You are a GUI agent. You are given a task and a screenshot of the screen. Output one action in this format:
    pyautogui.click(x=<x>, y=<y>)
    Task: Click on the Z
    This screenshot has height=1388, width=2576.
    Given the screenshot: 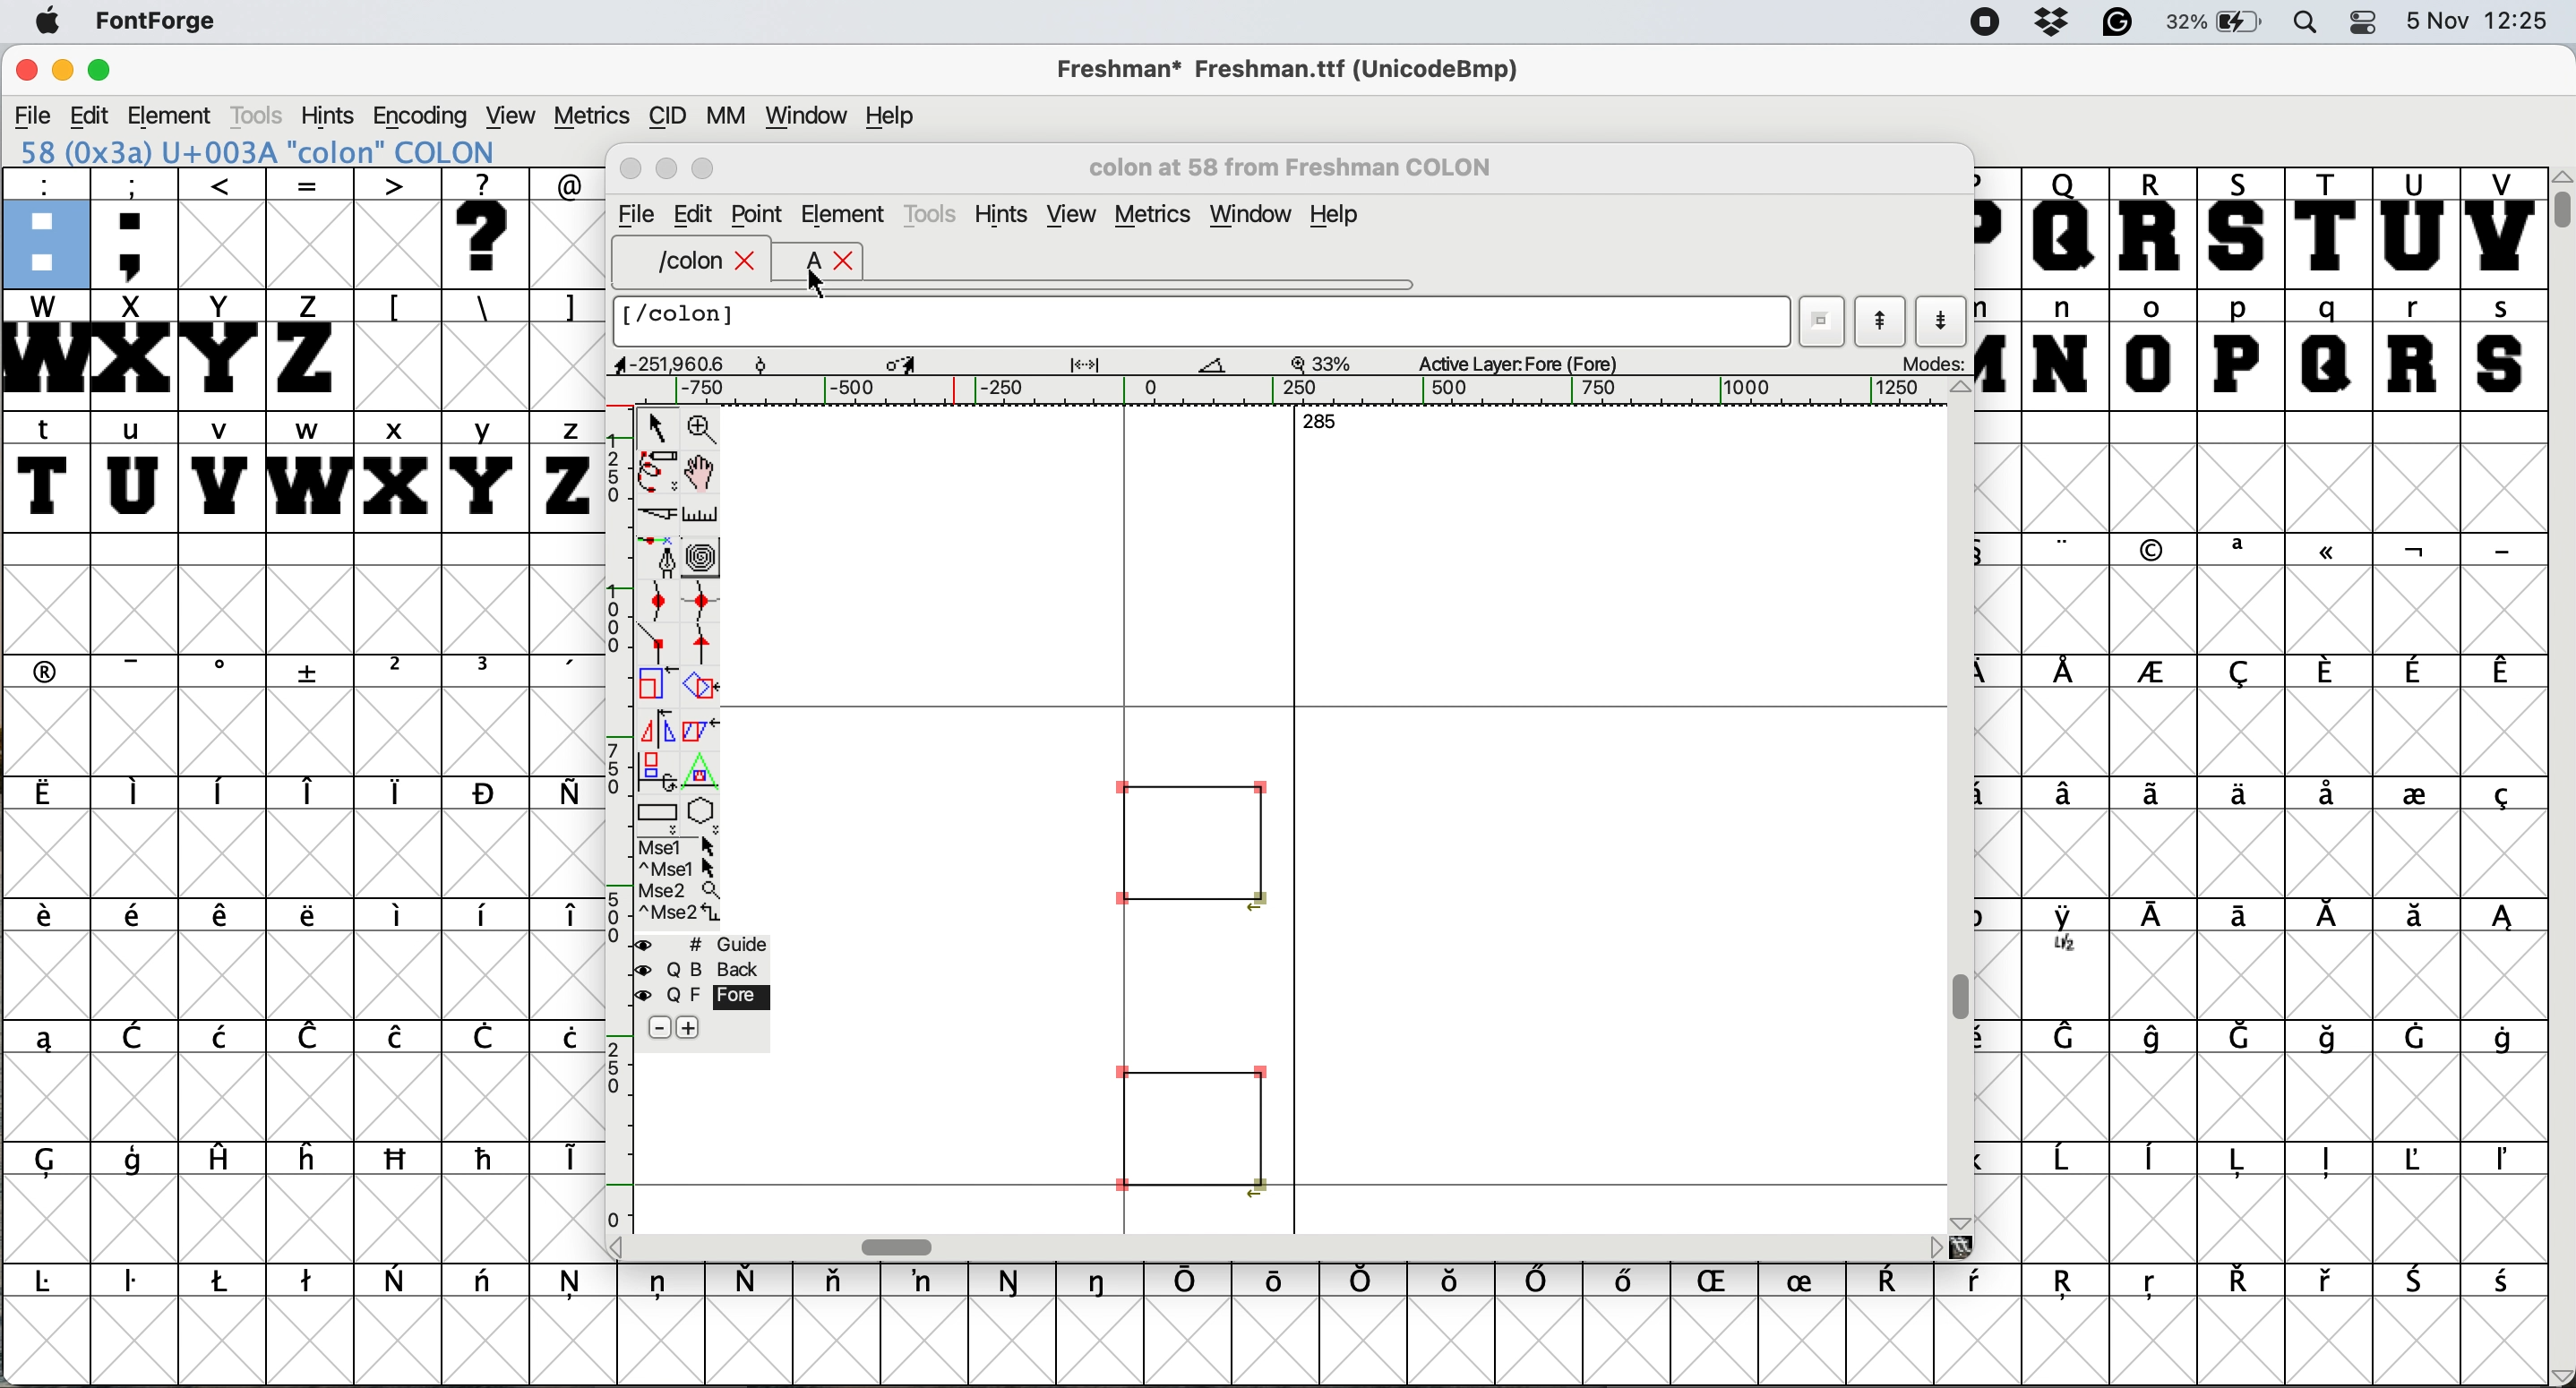 What is the action you would take?
    pyautogui.click(x=310, y=348)
    